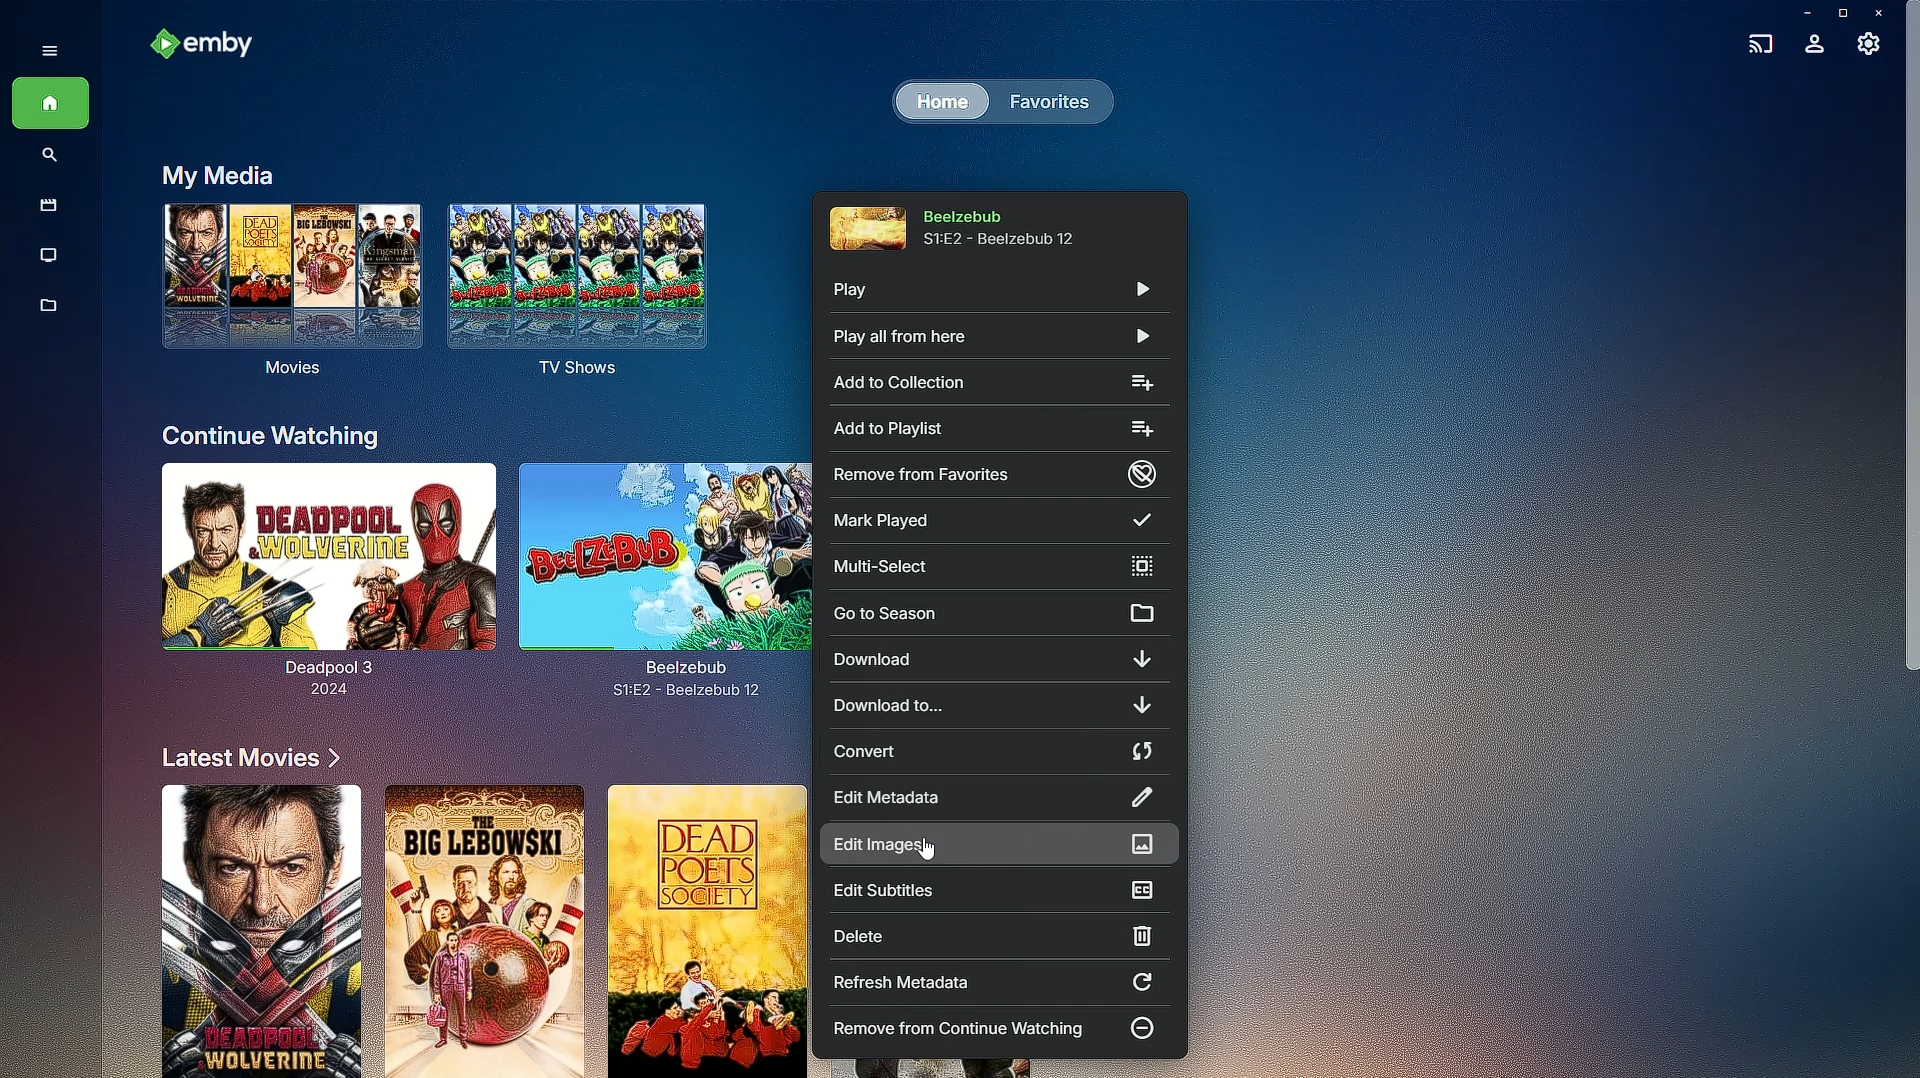  Describe the element at coordinates (43, 49) in the screenshot. I see `Show menu` at that location.